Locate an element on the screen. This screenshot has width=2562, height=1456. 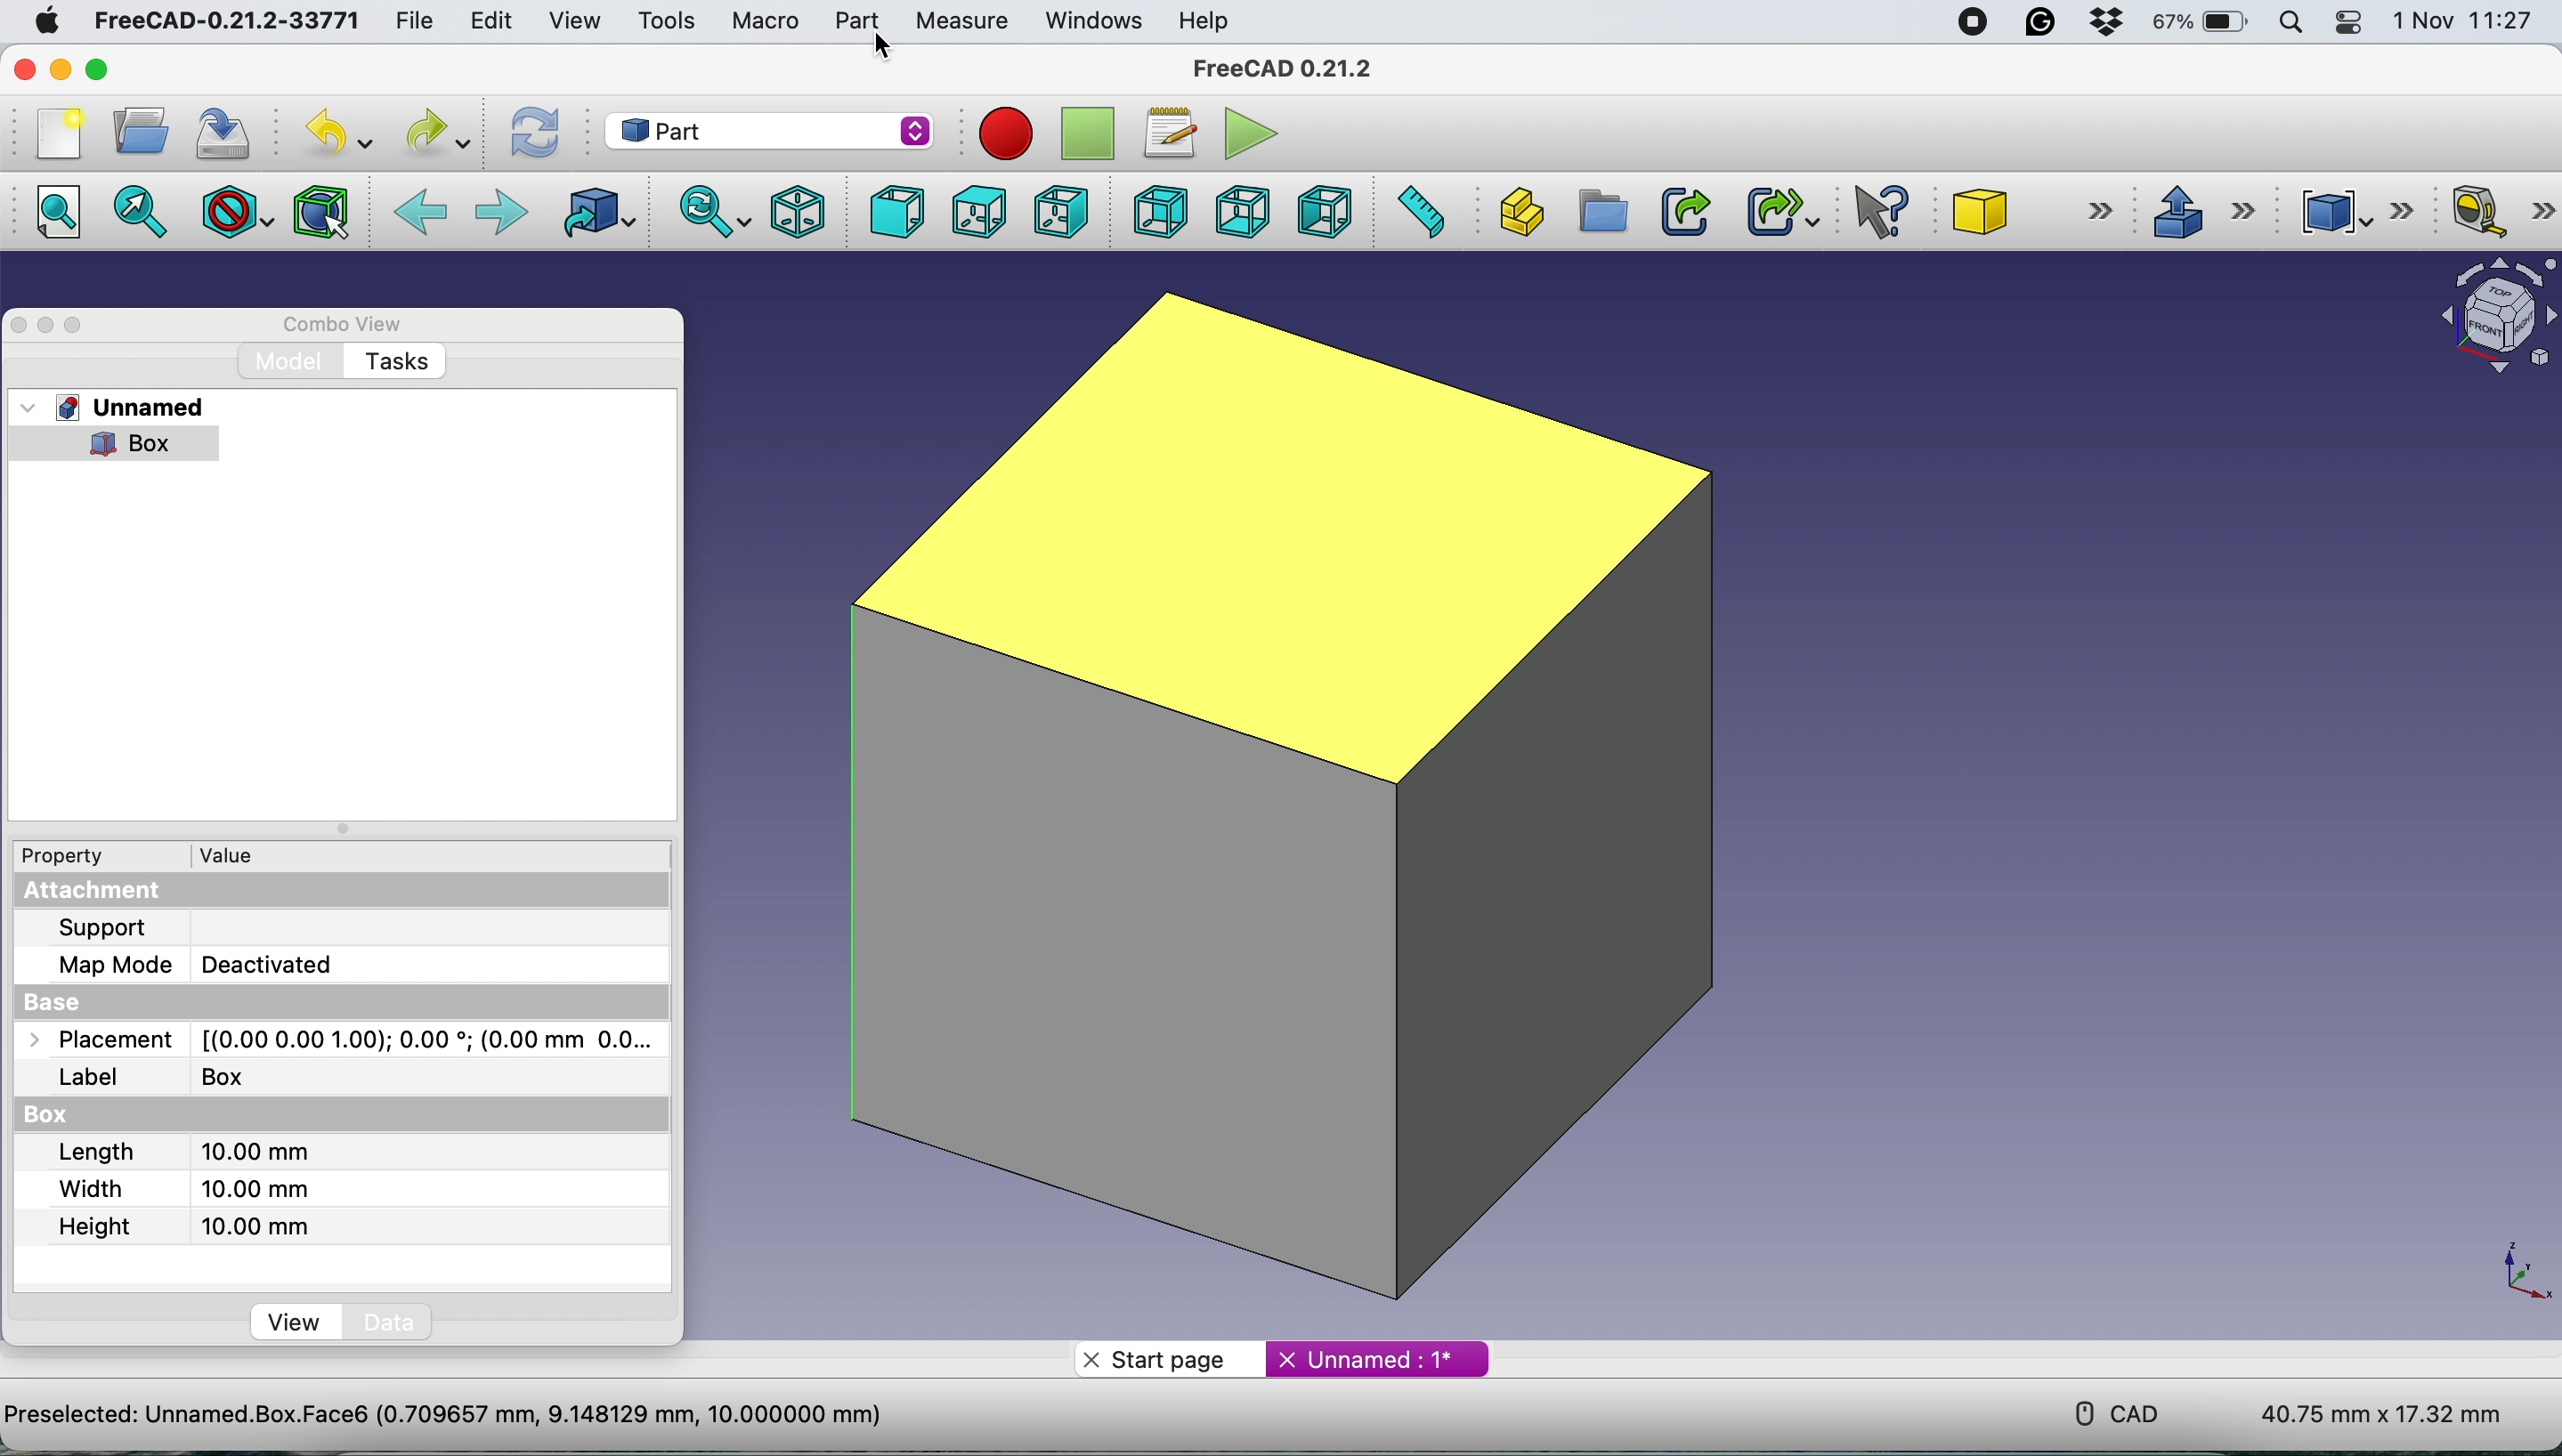
project name - Preselected: Unnamed.Box.Face6 (0.709657 mm, 9.148129 mm, 10.000000 mm) is located at coordinates (442, 1416).